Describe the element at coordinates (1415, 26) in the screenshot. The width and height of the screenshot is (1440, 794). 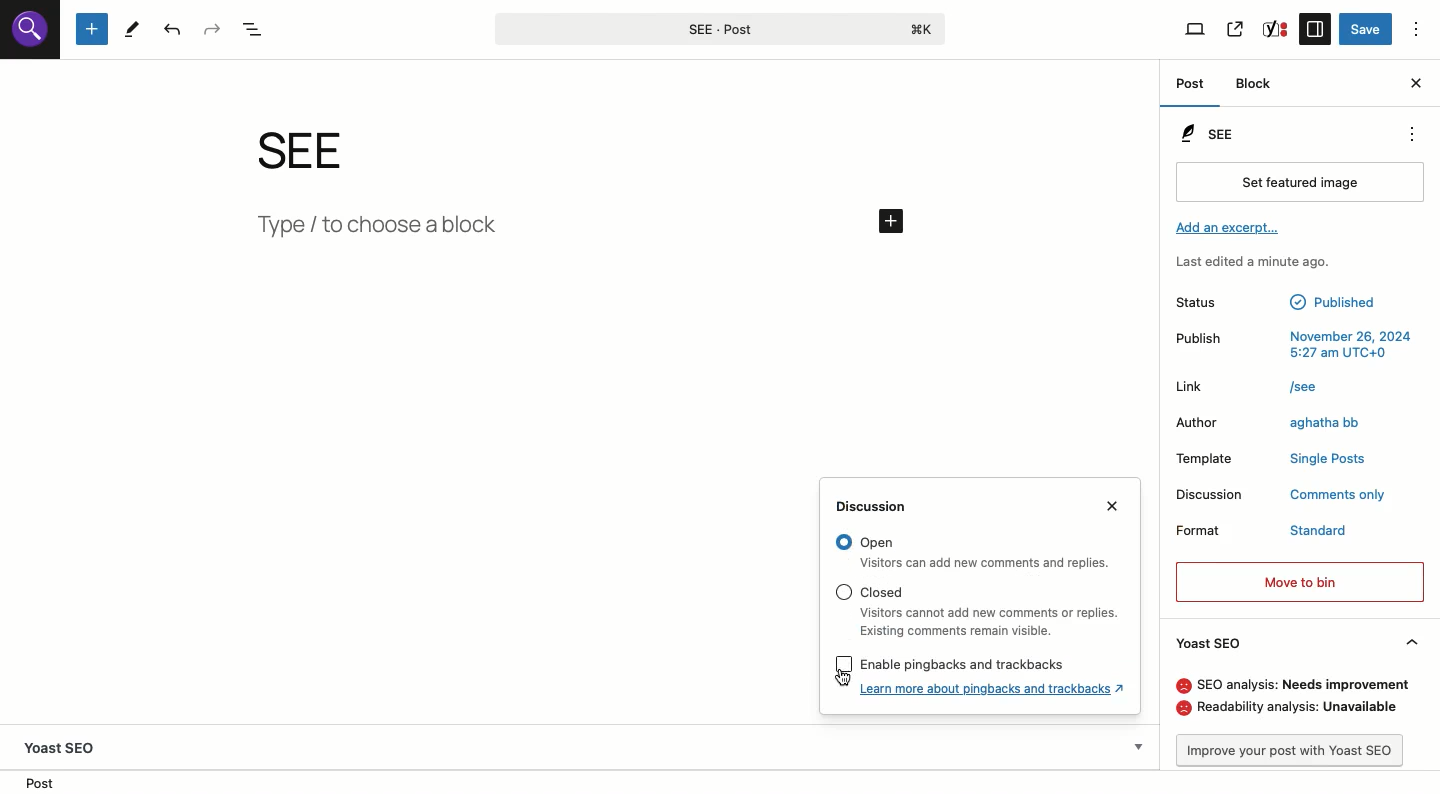
I see `Options` at that location.